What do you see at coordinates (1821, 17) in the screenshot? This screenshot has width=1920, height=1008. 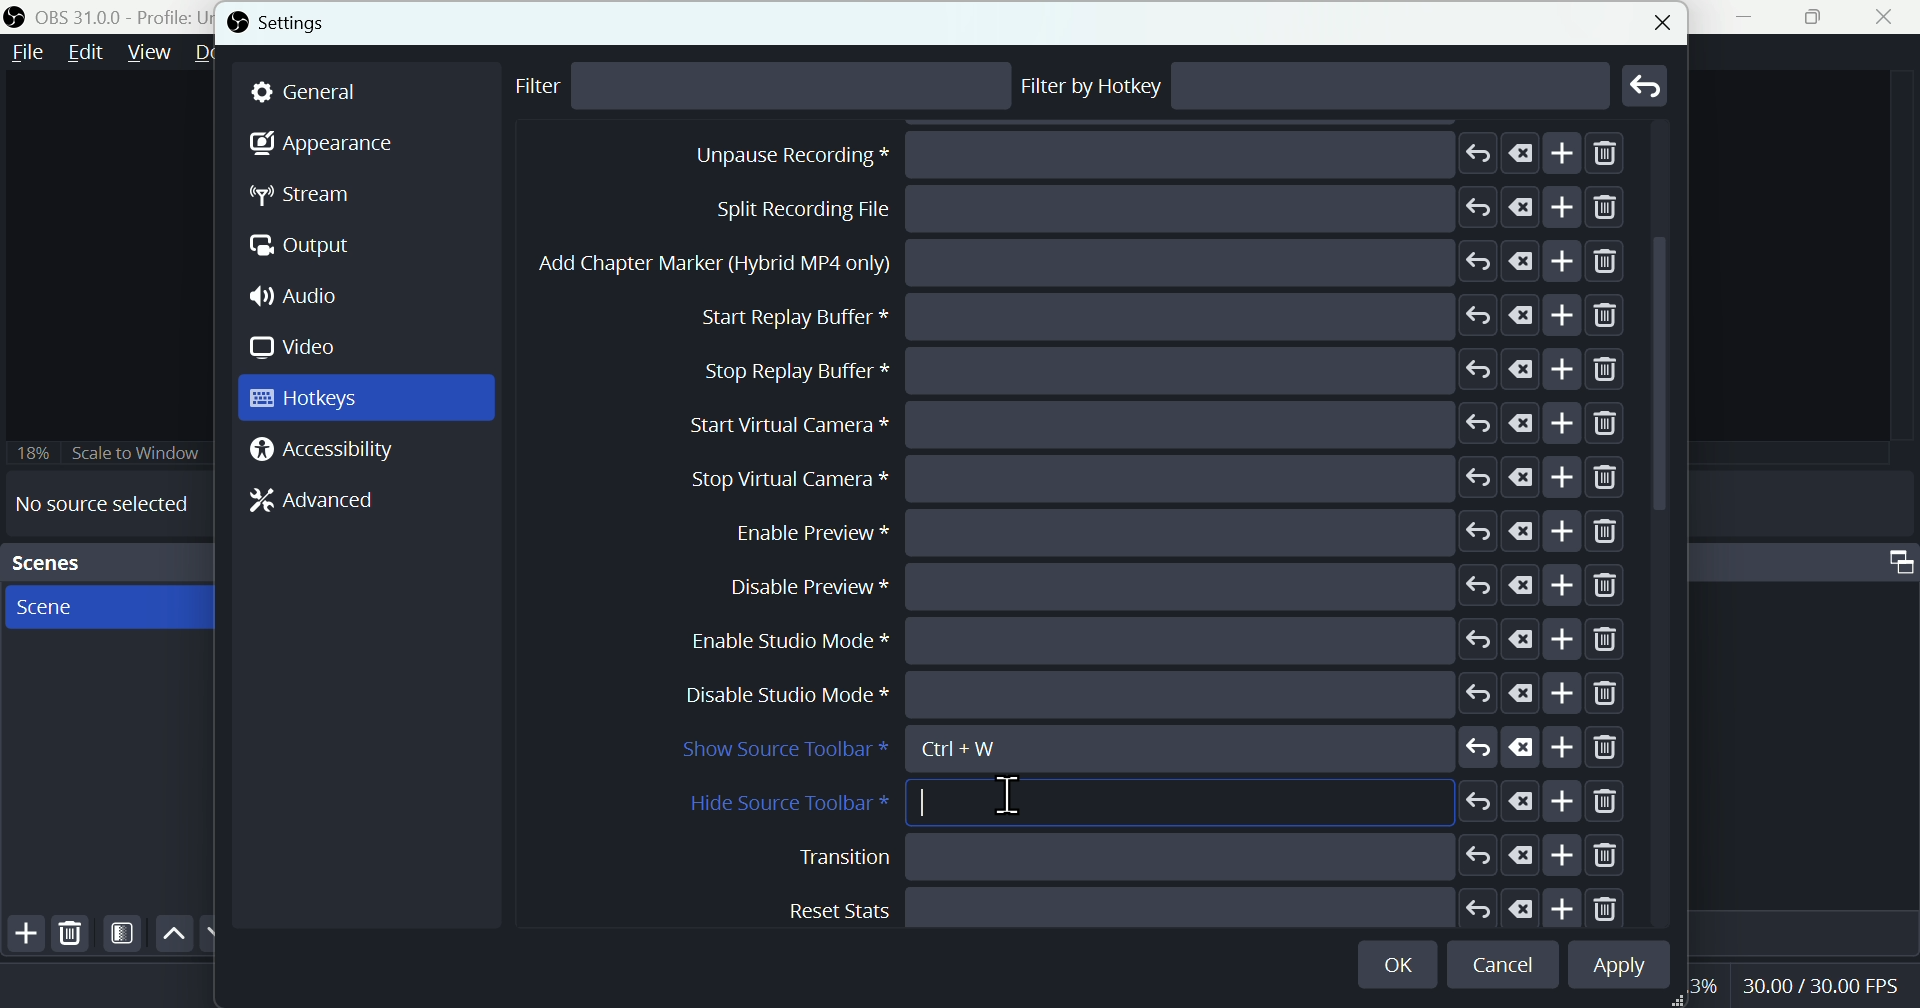 I see `Maximise` at bounding box center [1821, 17].